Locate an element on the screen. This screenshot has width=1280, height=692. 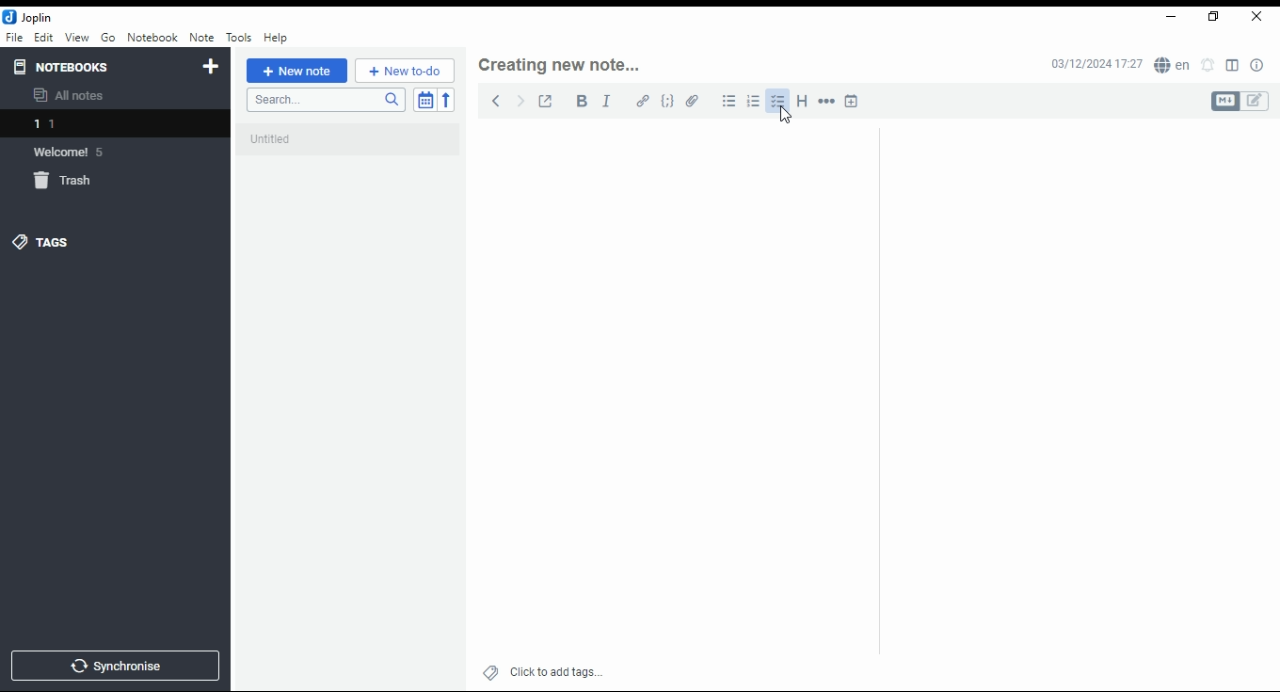
bold is located at coordinates (578, 101).